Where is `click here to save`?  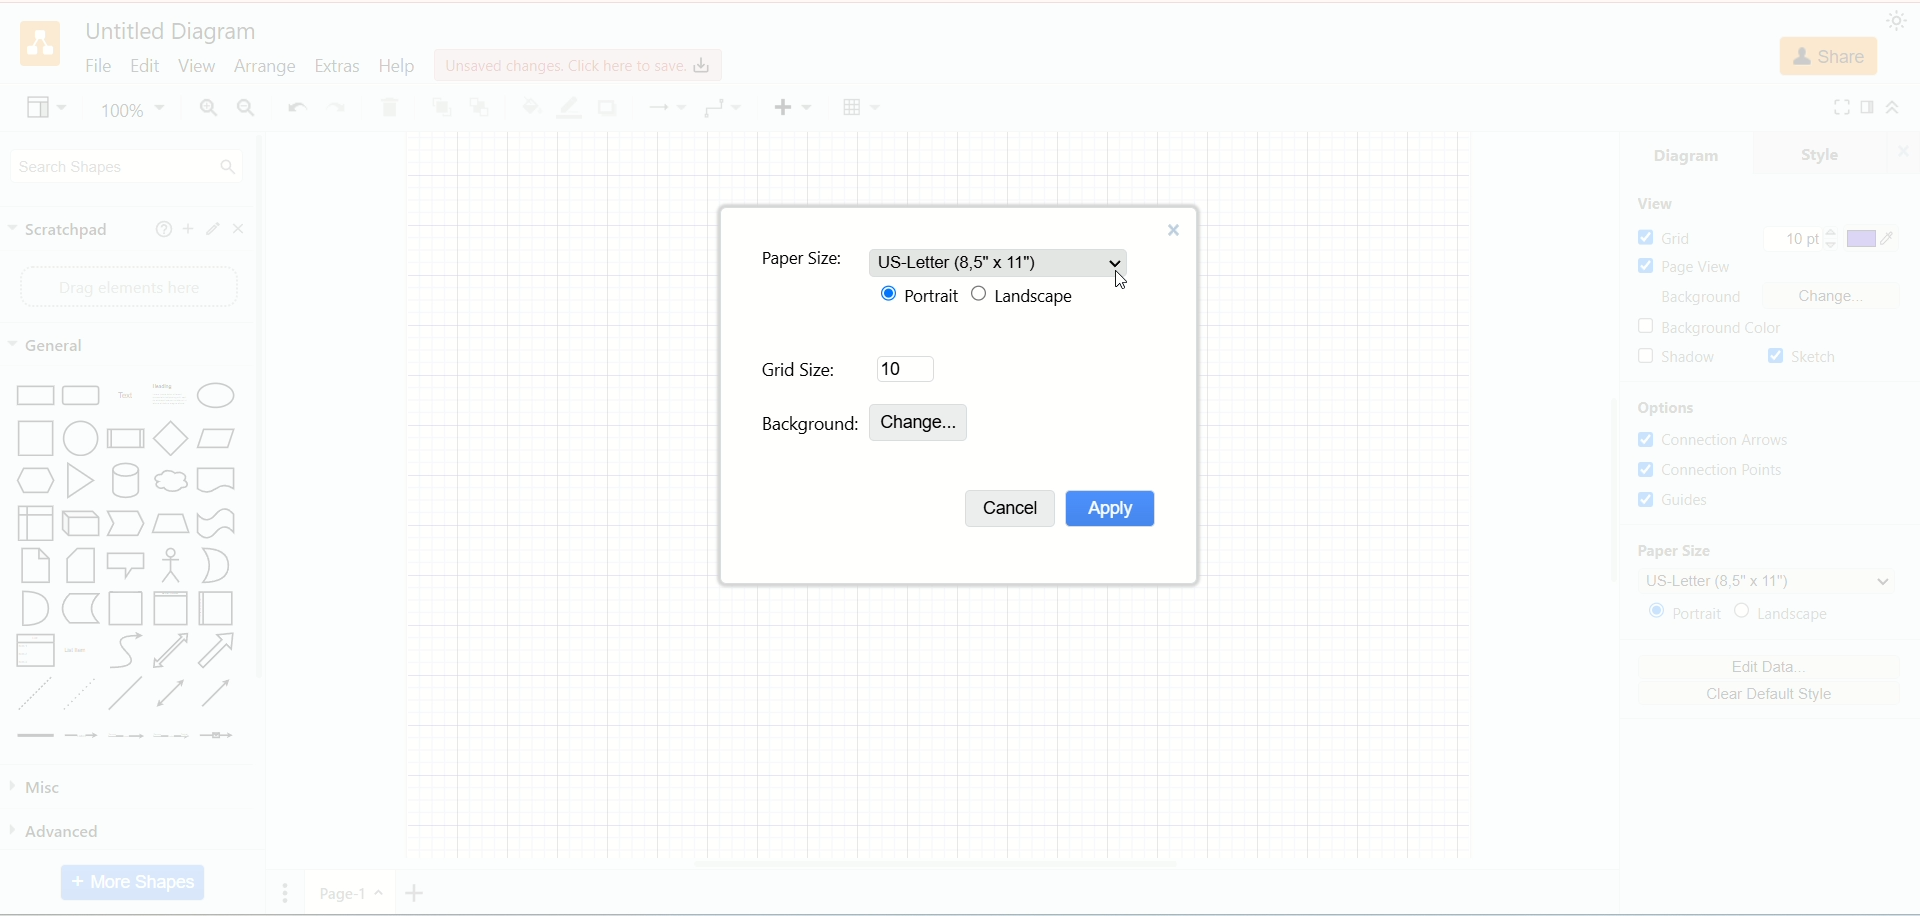 click here to save is located at coordinates (581, 63).